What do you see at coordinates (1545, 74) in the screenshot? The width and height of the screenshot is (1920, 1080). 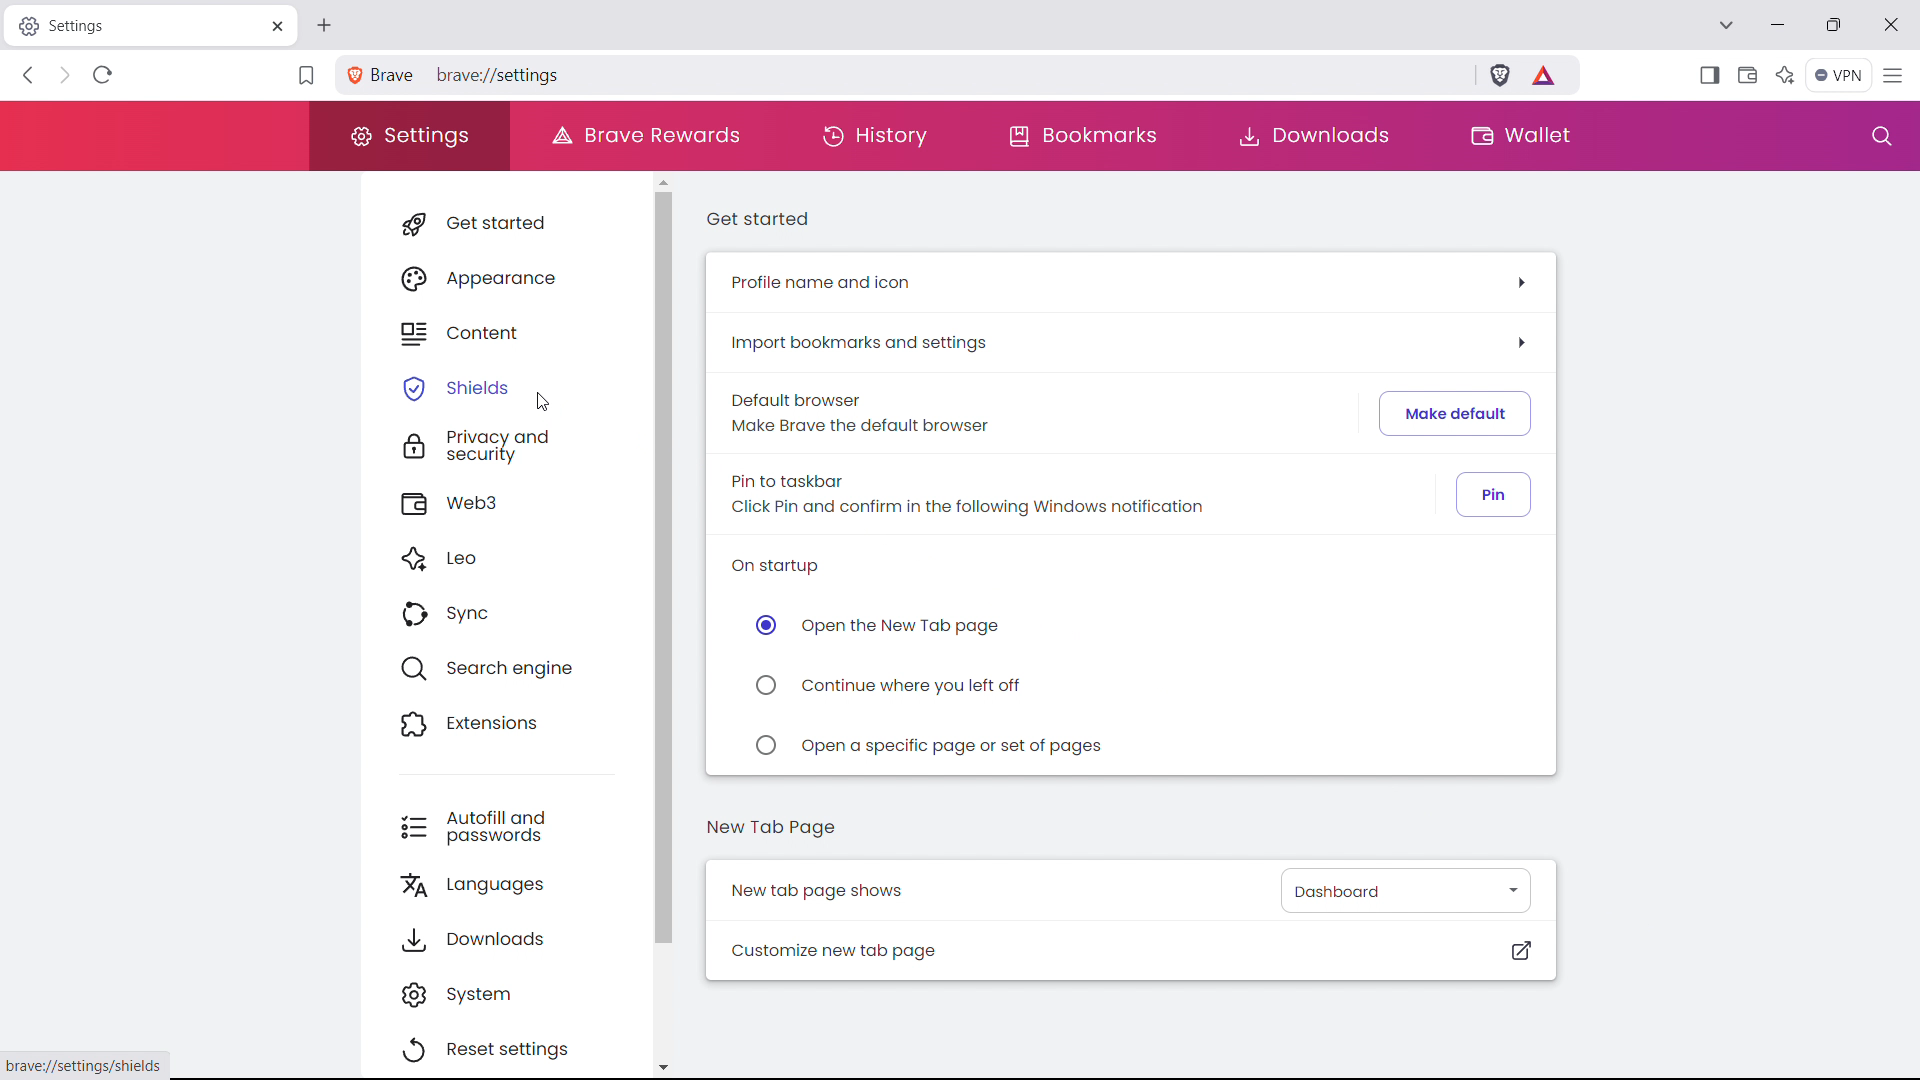 I see `brave rewards` at bounding box center [1545, 74].